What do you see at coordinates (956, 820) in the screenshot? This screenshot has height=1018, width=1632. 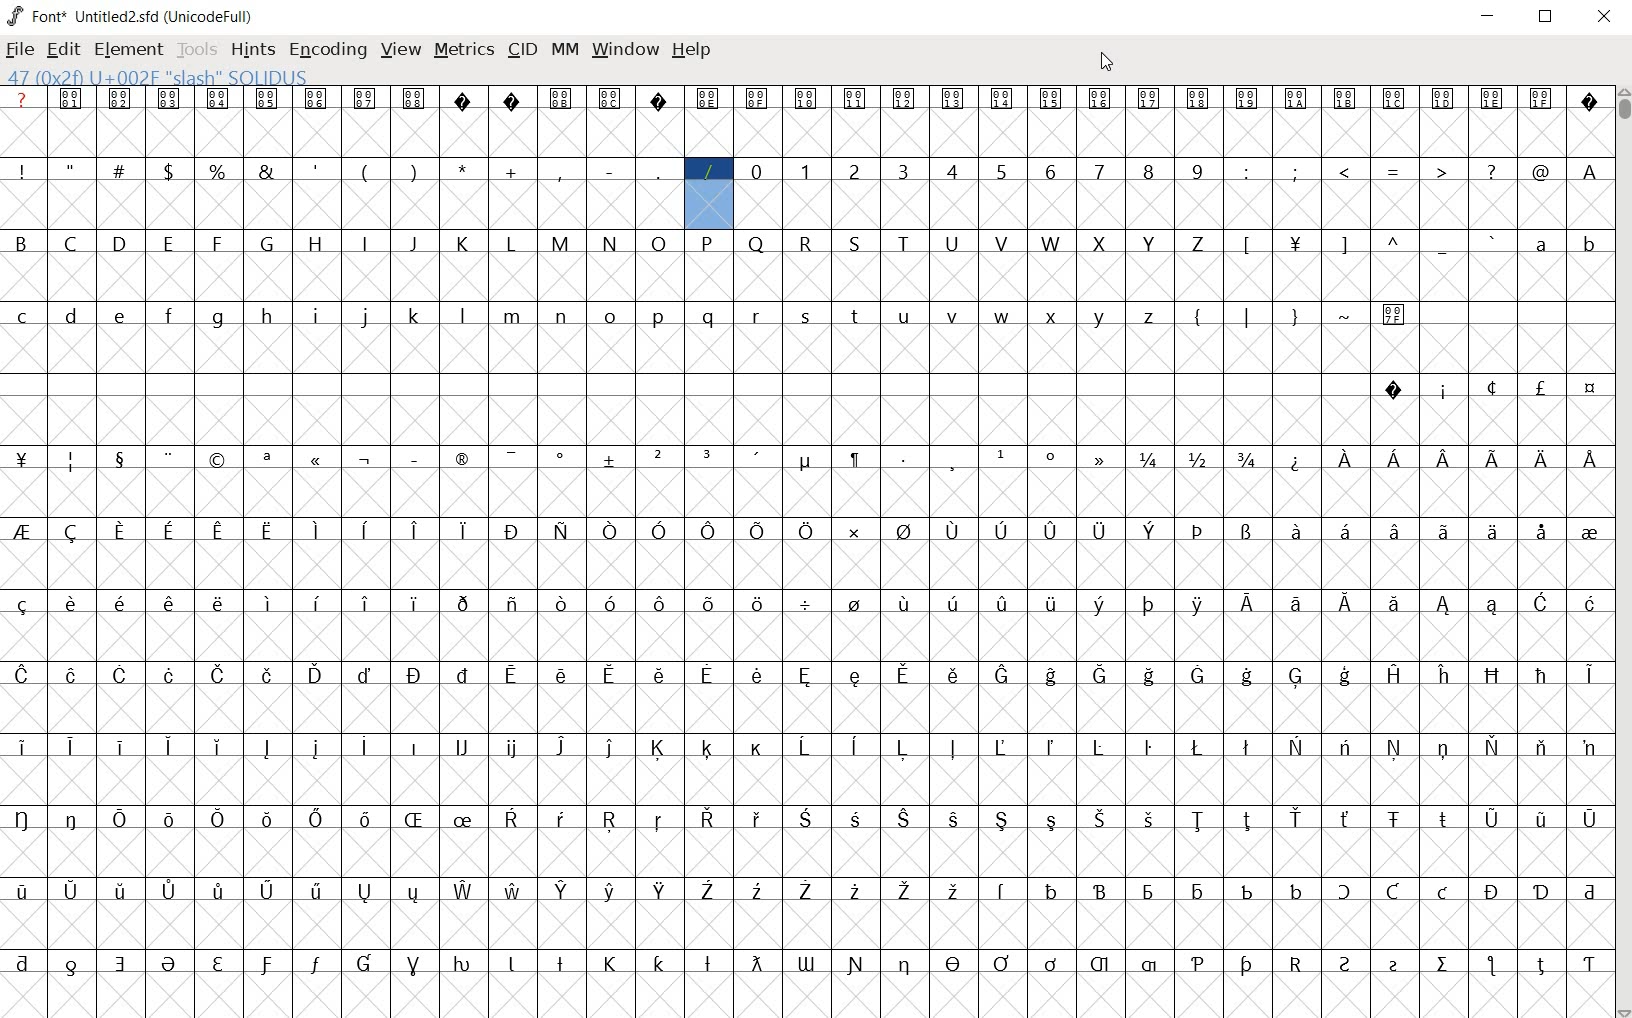 I see `glyph` at bounding box center [956, 820].